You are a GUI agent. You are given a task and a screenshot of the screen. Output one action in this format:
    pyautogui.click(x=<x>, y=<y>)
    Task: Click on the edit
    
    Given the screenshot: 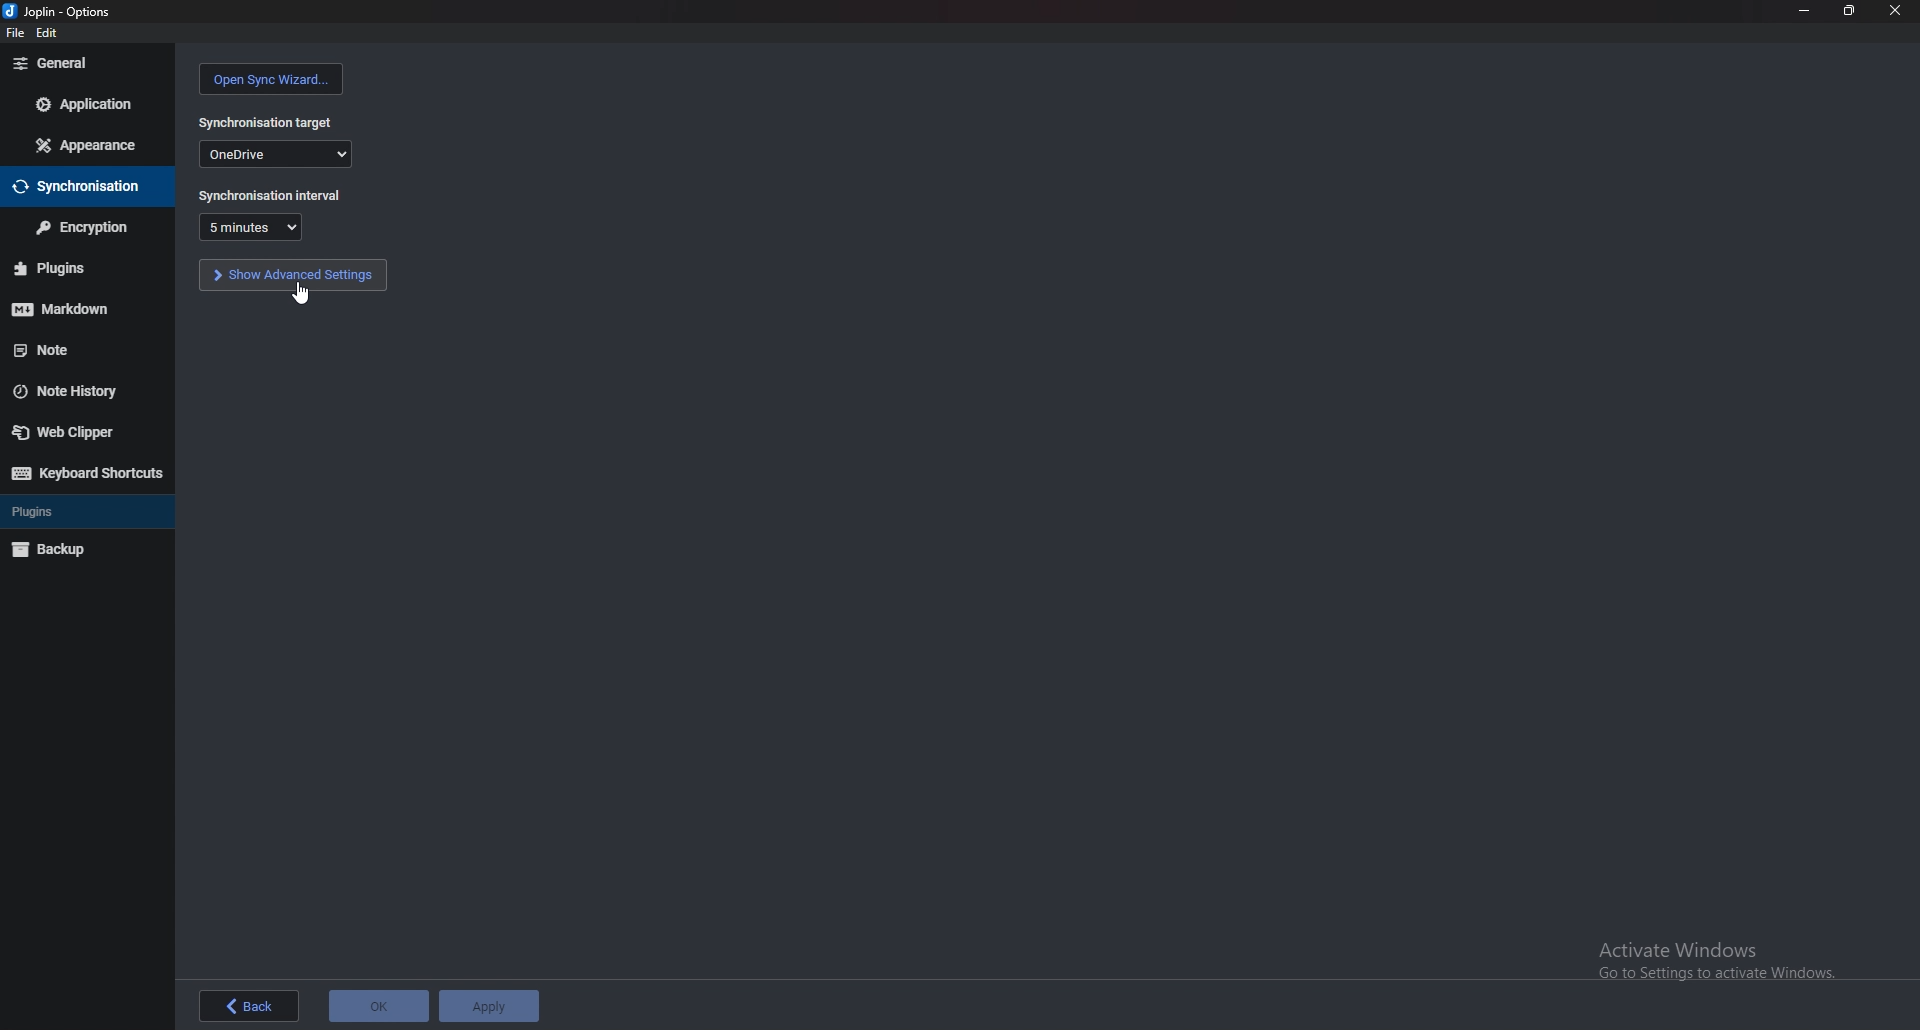 What is the action you would take?
    pyautogui.click(x=50, y=33)
    